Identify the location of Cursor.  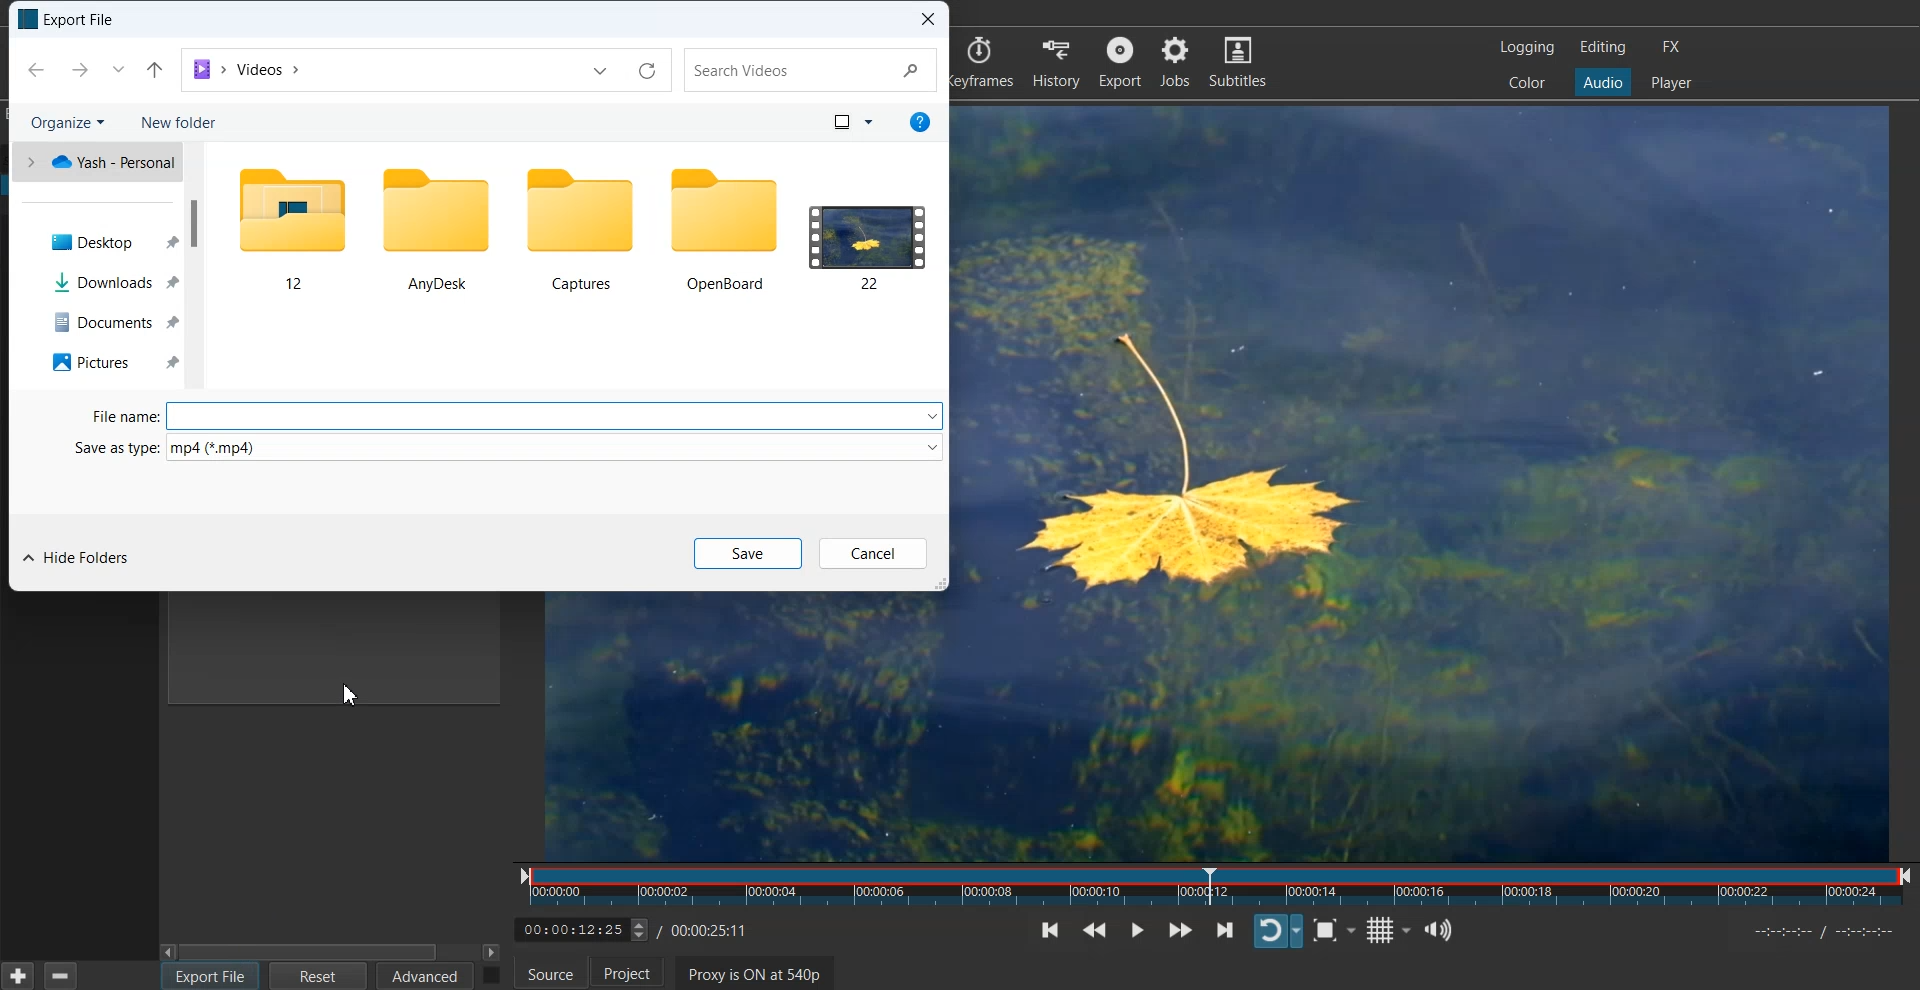
(228, 983).